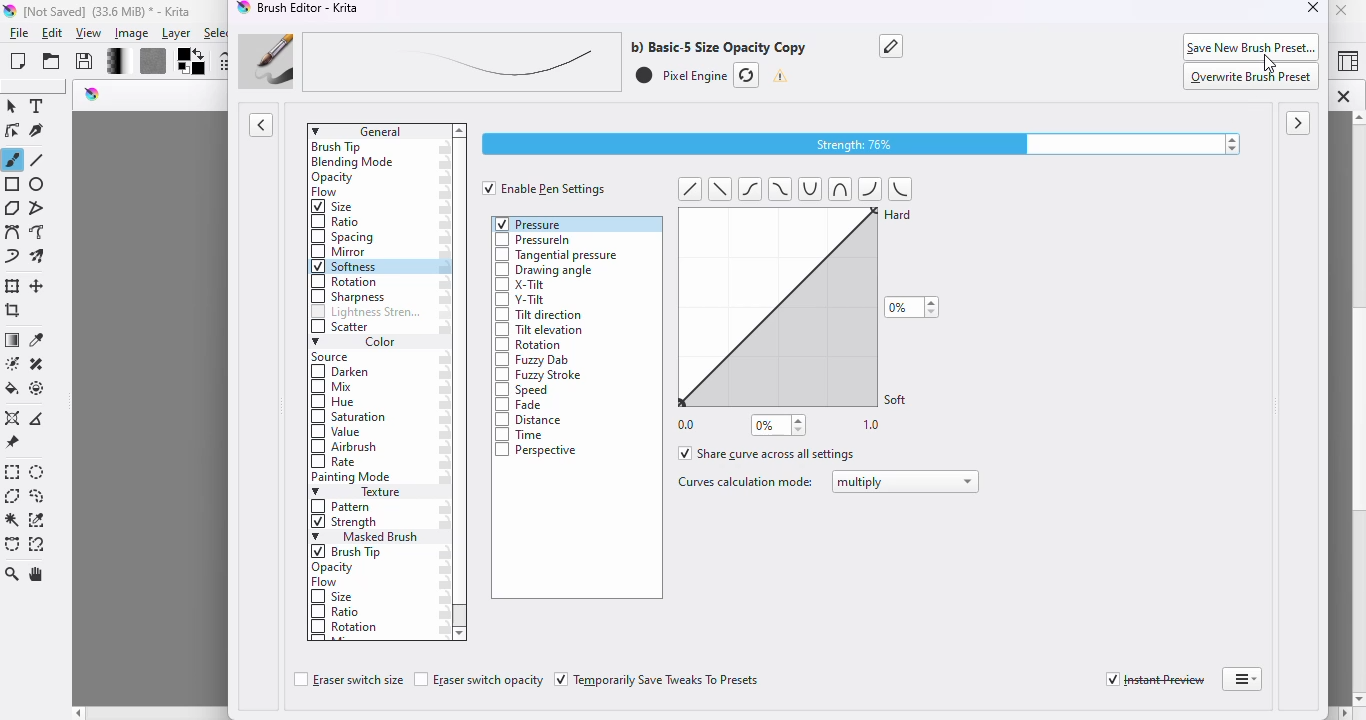 The width and height of the screenshot is (1366, 720). I want to click on edit brush settings, so click(224, 62).